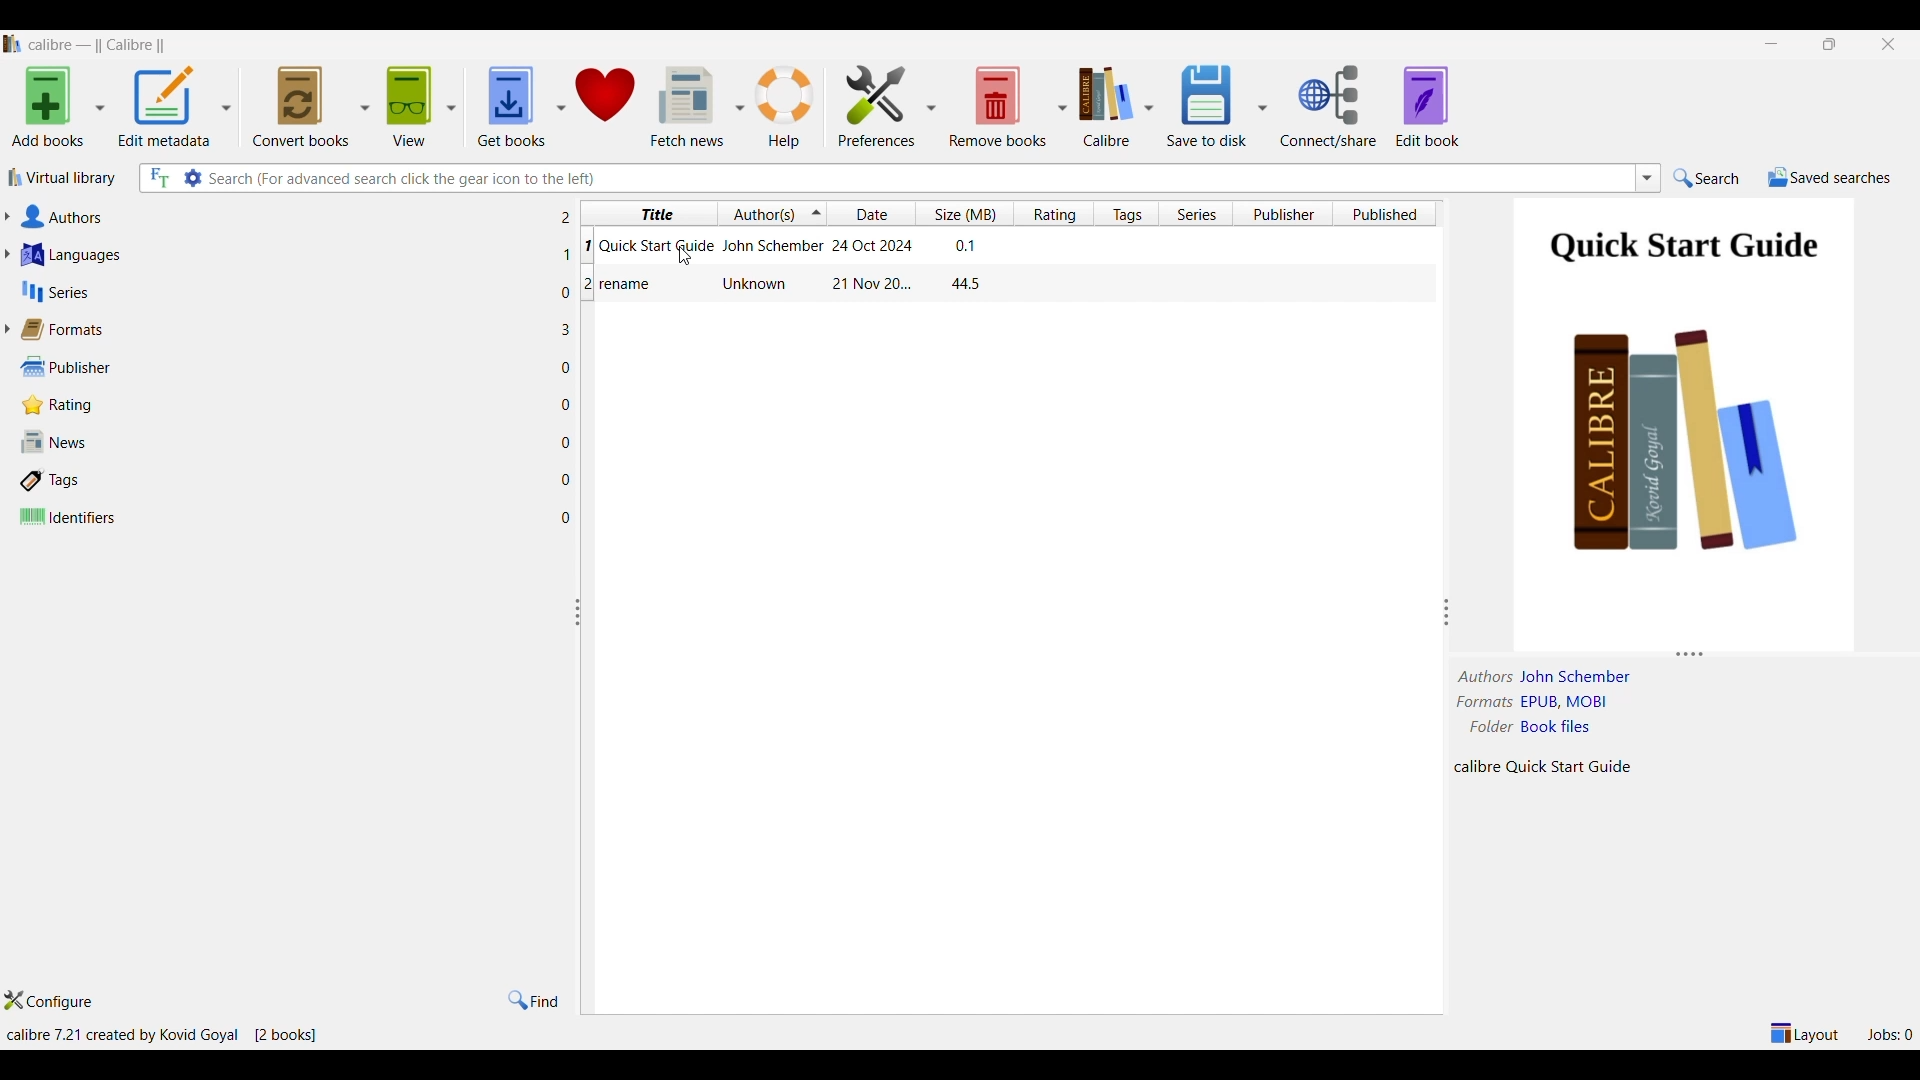 Image resolution: width=1920 pixels, height=1080 pixels. I want to click on Add books, so click(48, 107).